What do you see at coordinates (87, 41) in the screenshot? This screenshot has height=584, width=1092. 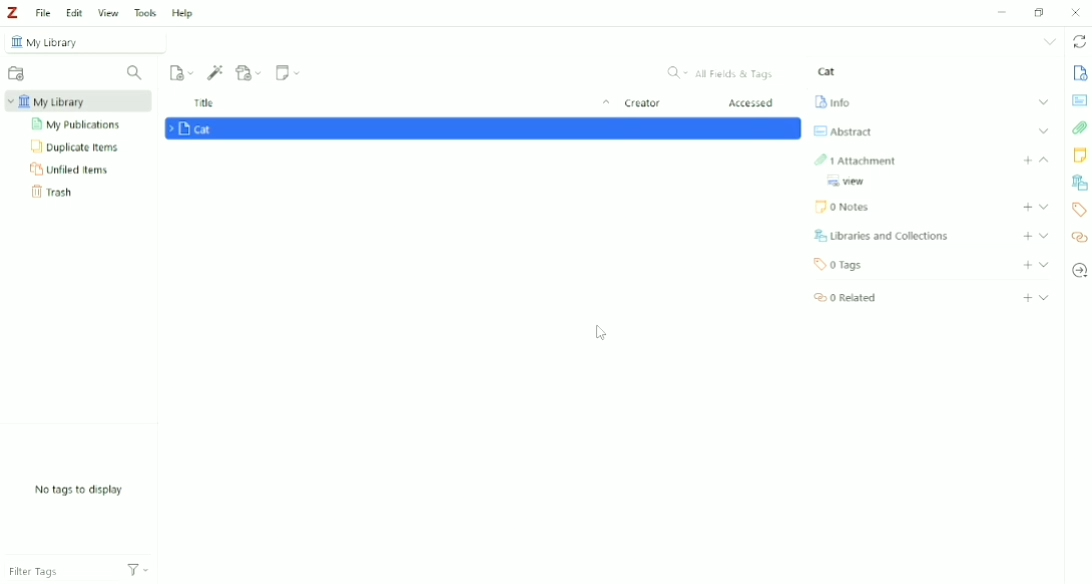 I see `My Library` at bounding box center [87, 41].